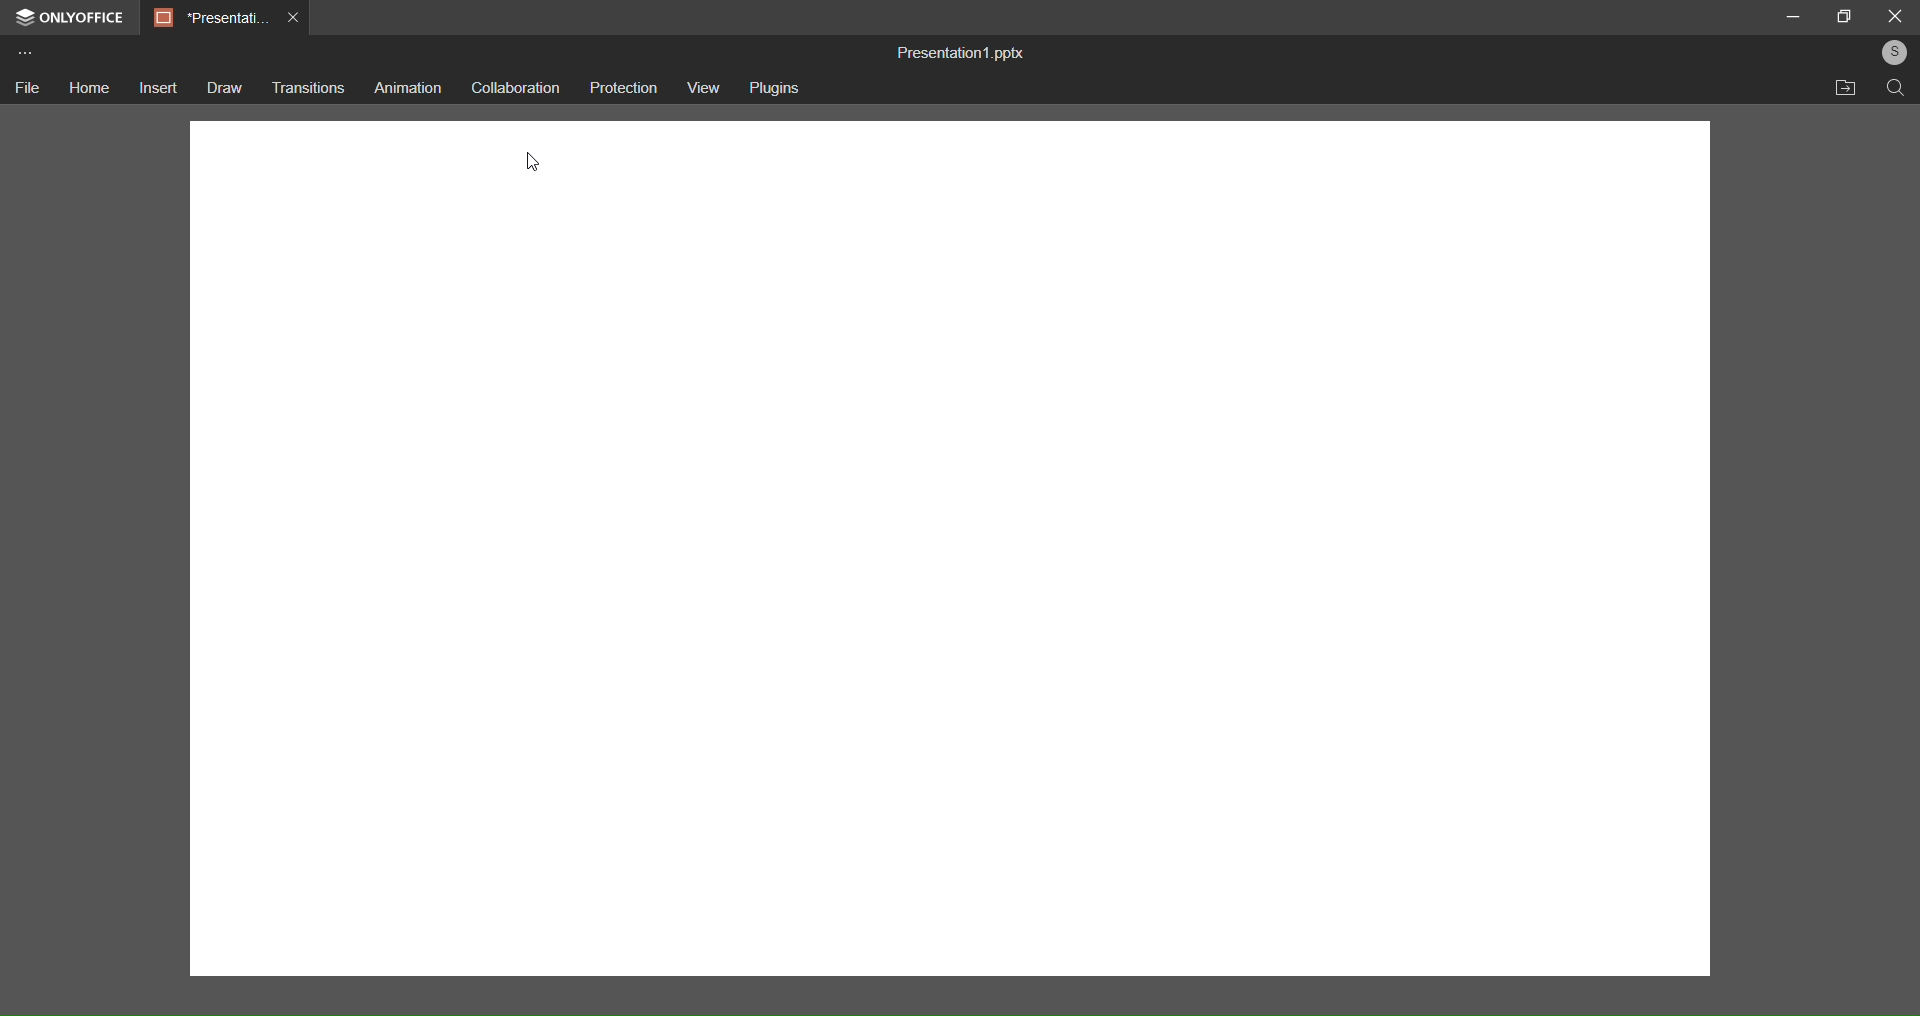  Describe the element at coordinates (1890, 54) in the screenshot. I see `user` at that location.